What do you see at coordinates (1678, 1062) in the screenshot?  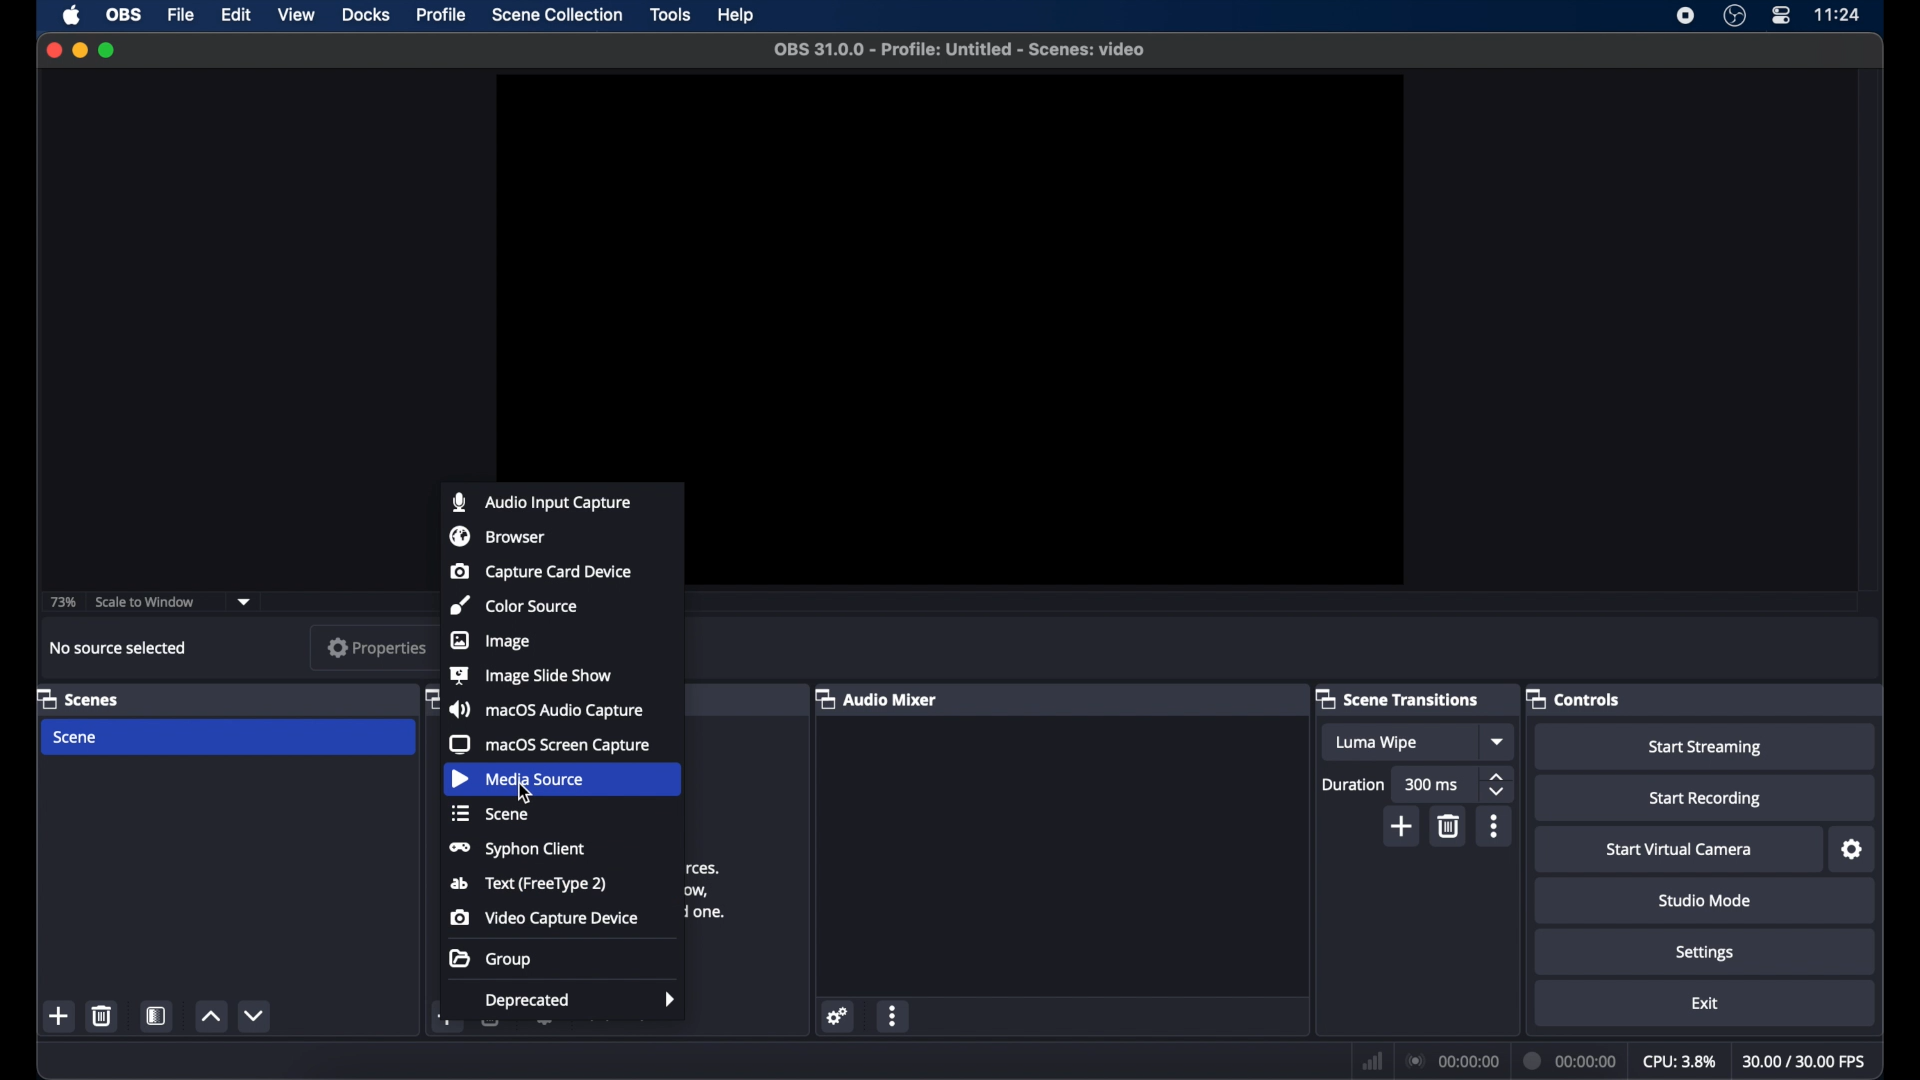 I see `cpu` at bounding box center [1678, 1062].